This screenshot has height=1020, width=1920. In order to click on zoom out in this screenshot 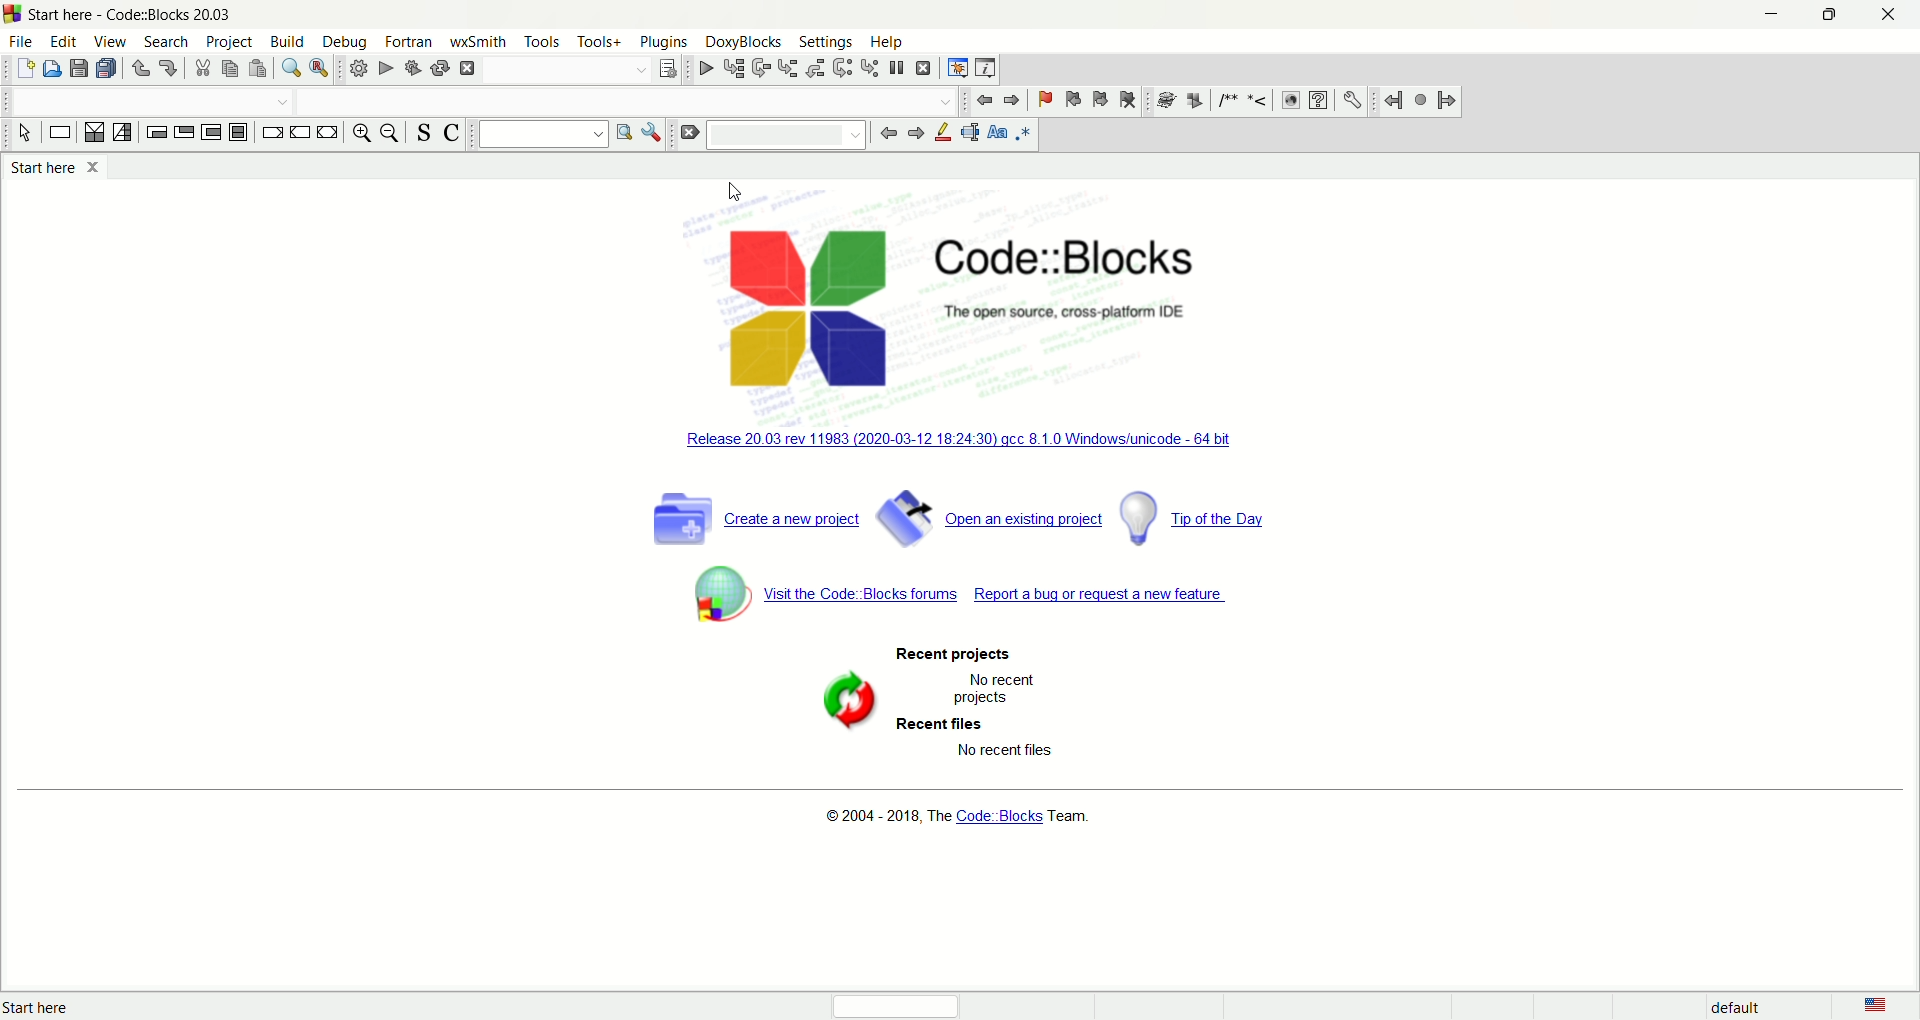, I will do `click(392, 134)`.